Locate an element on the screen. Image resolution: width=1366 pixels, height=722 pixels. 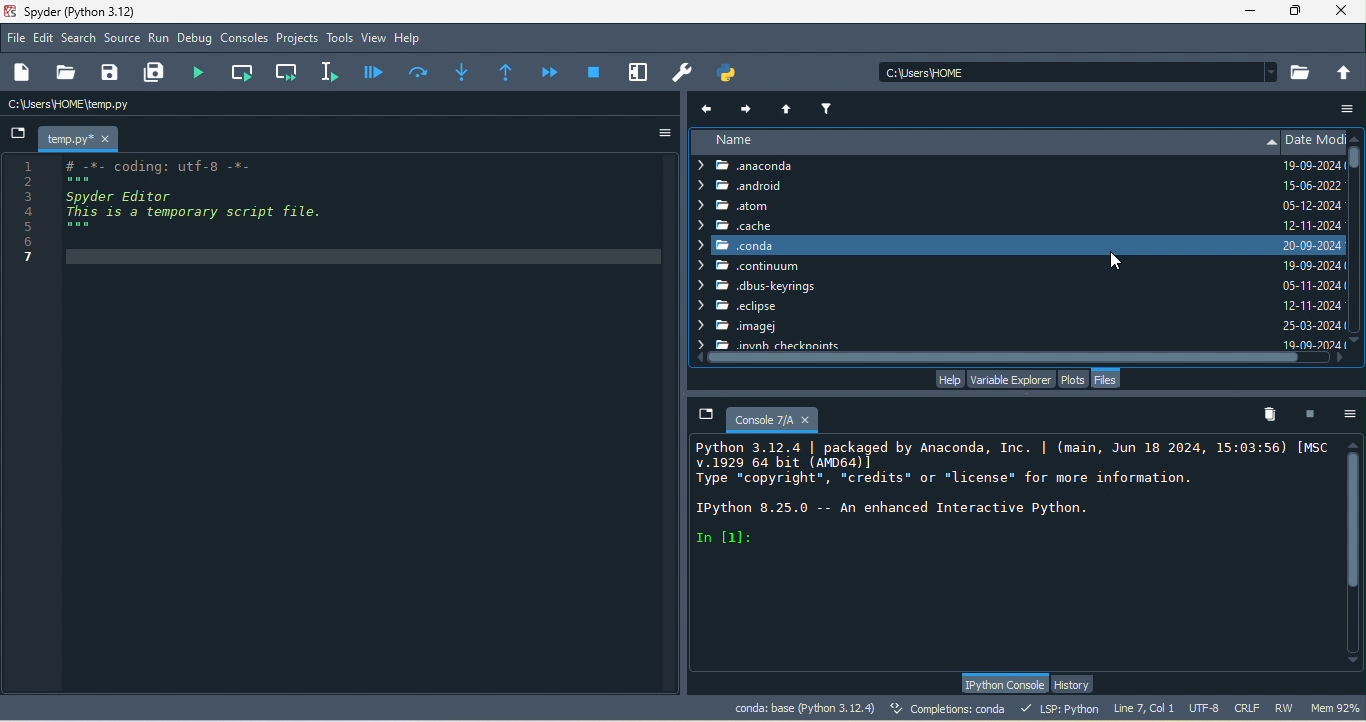
file is located at coordinates (17, 37).